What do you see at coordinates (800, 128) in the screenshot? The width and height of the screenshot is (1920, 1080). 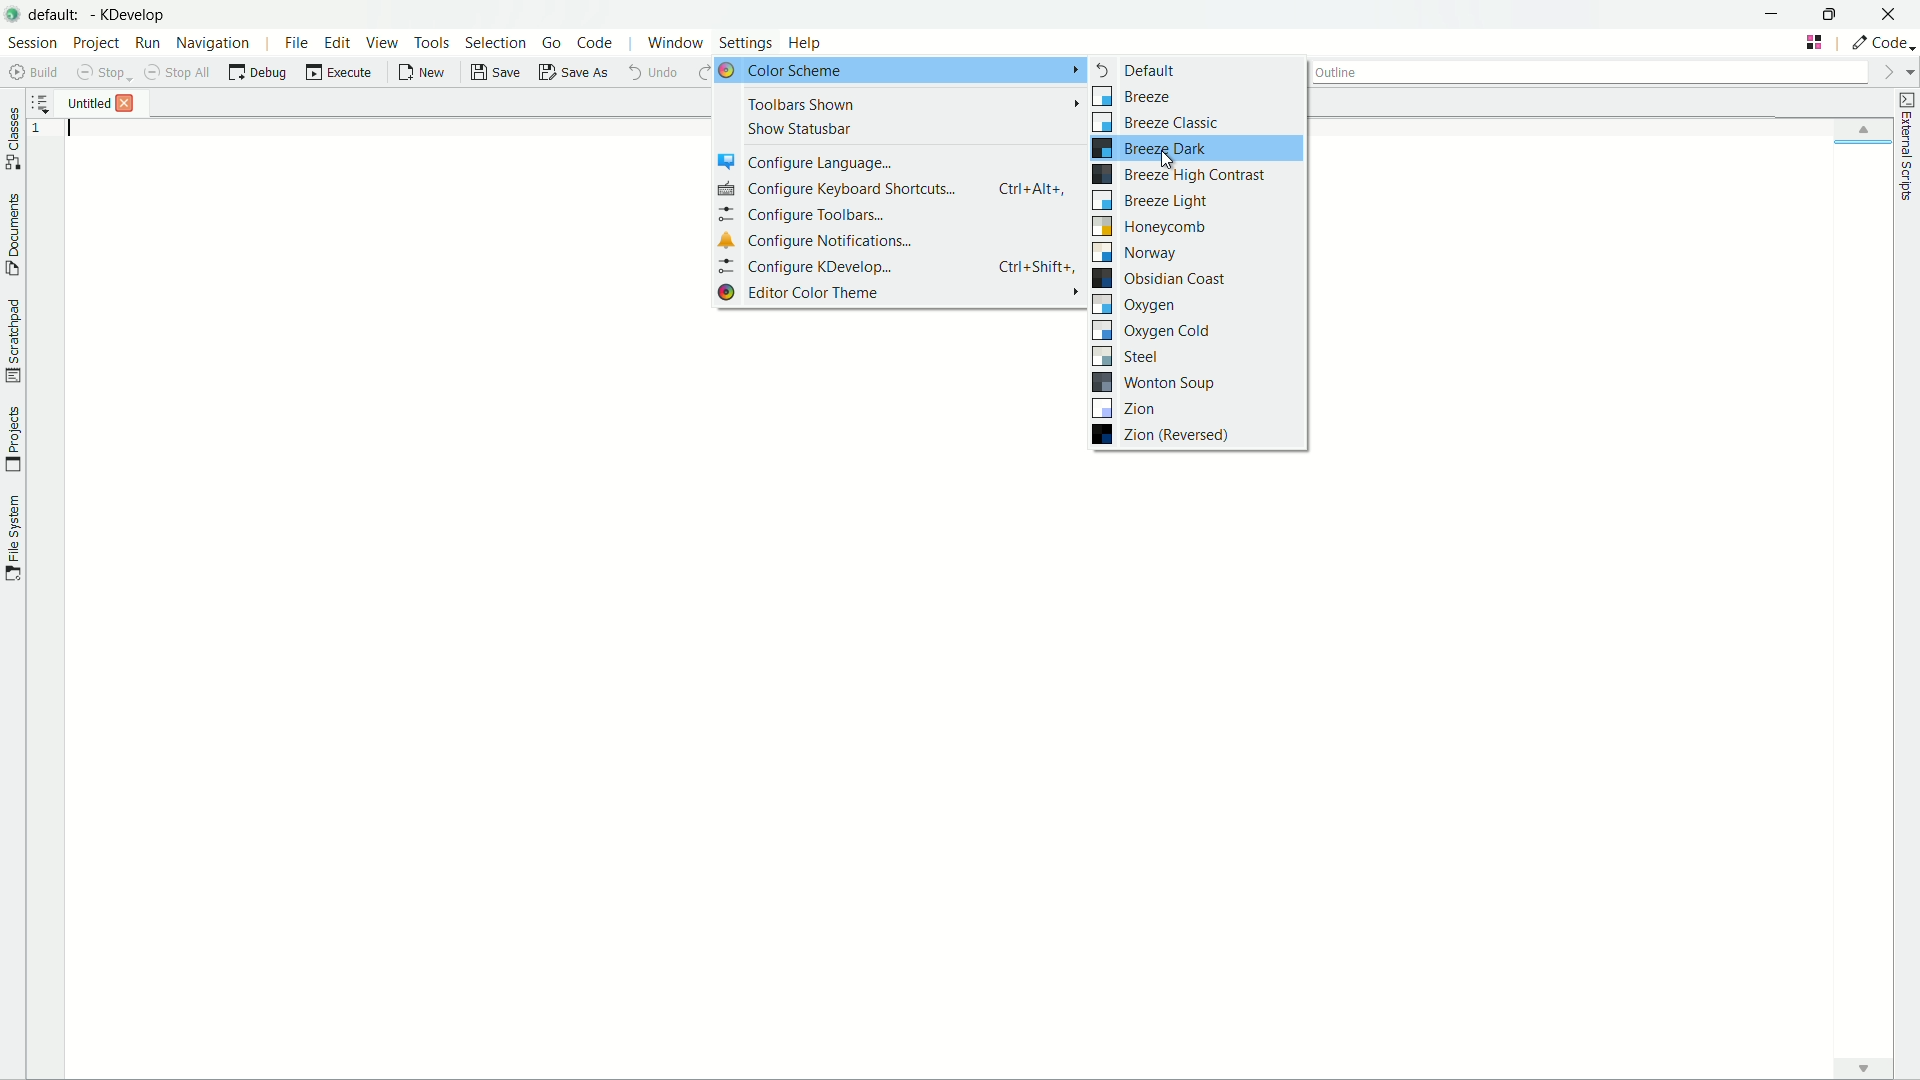 I see `show statusbar` at bounding box center [800, 128].